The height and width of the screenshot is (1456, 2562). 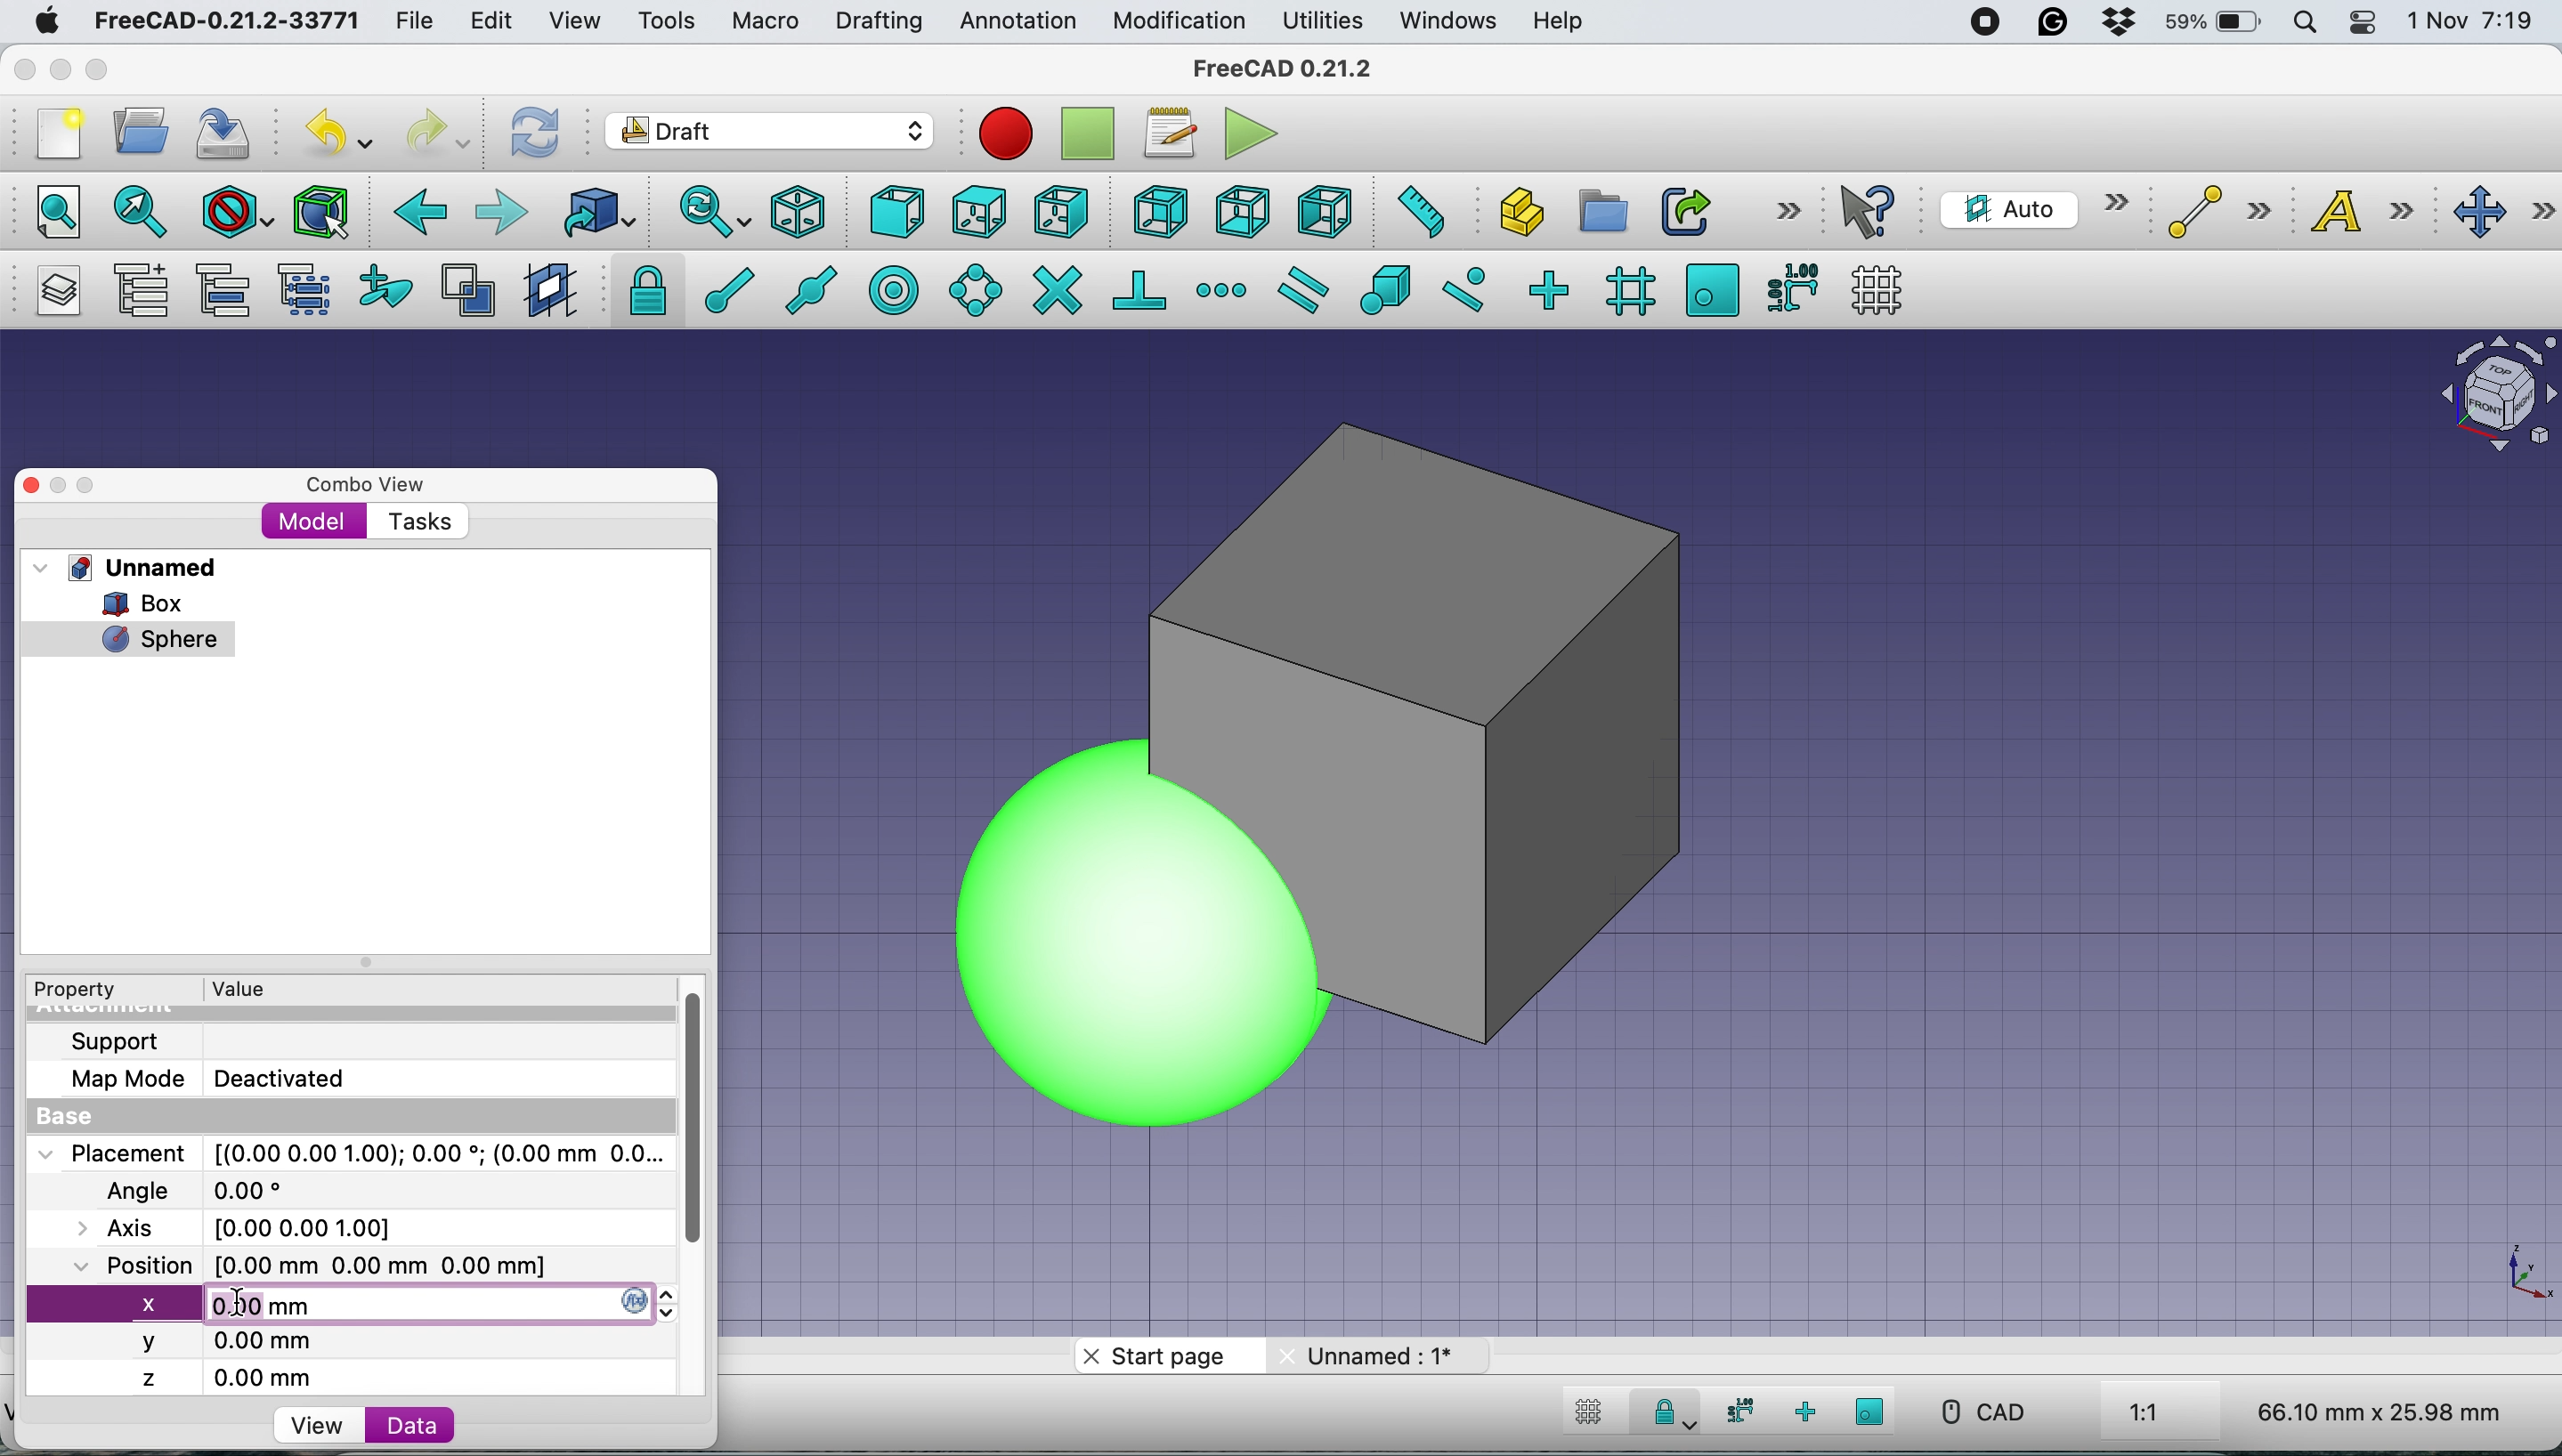 I want to click on fit selections, so click(x=146, y=210).